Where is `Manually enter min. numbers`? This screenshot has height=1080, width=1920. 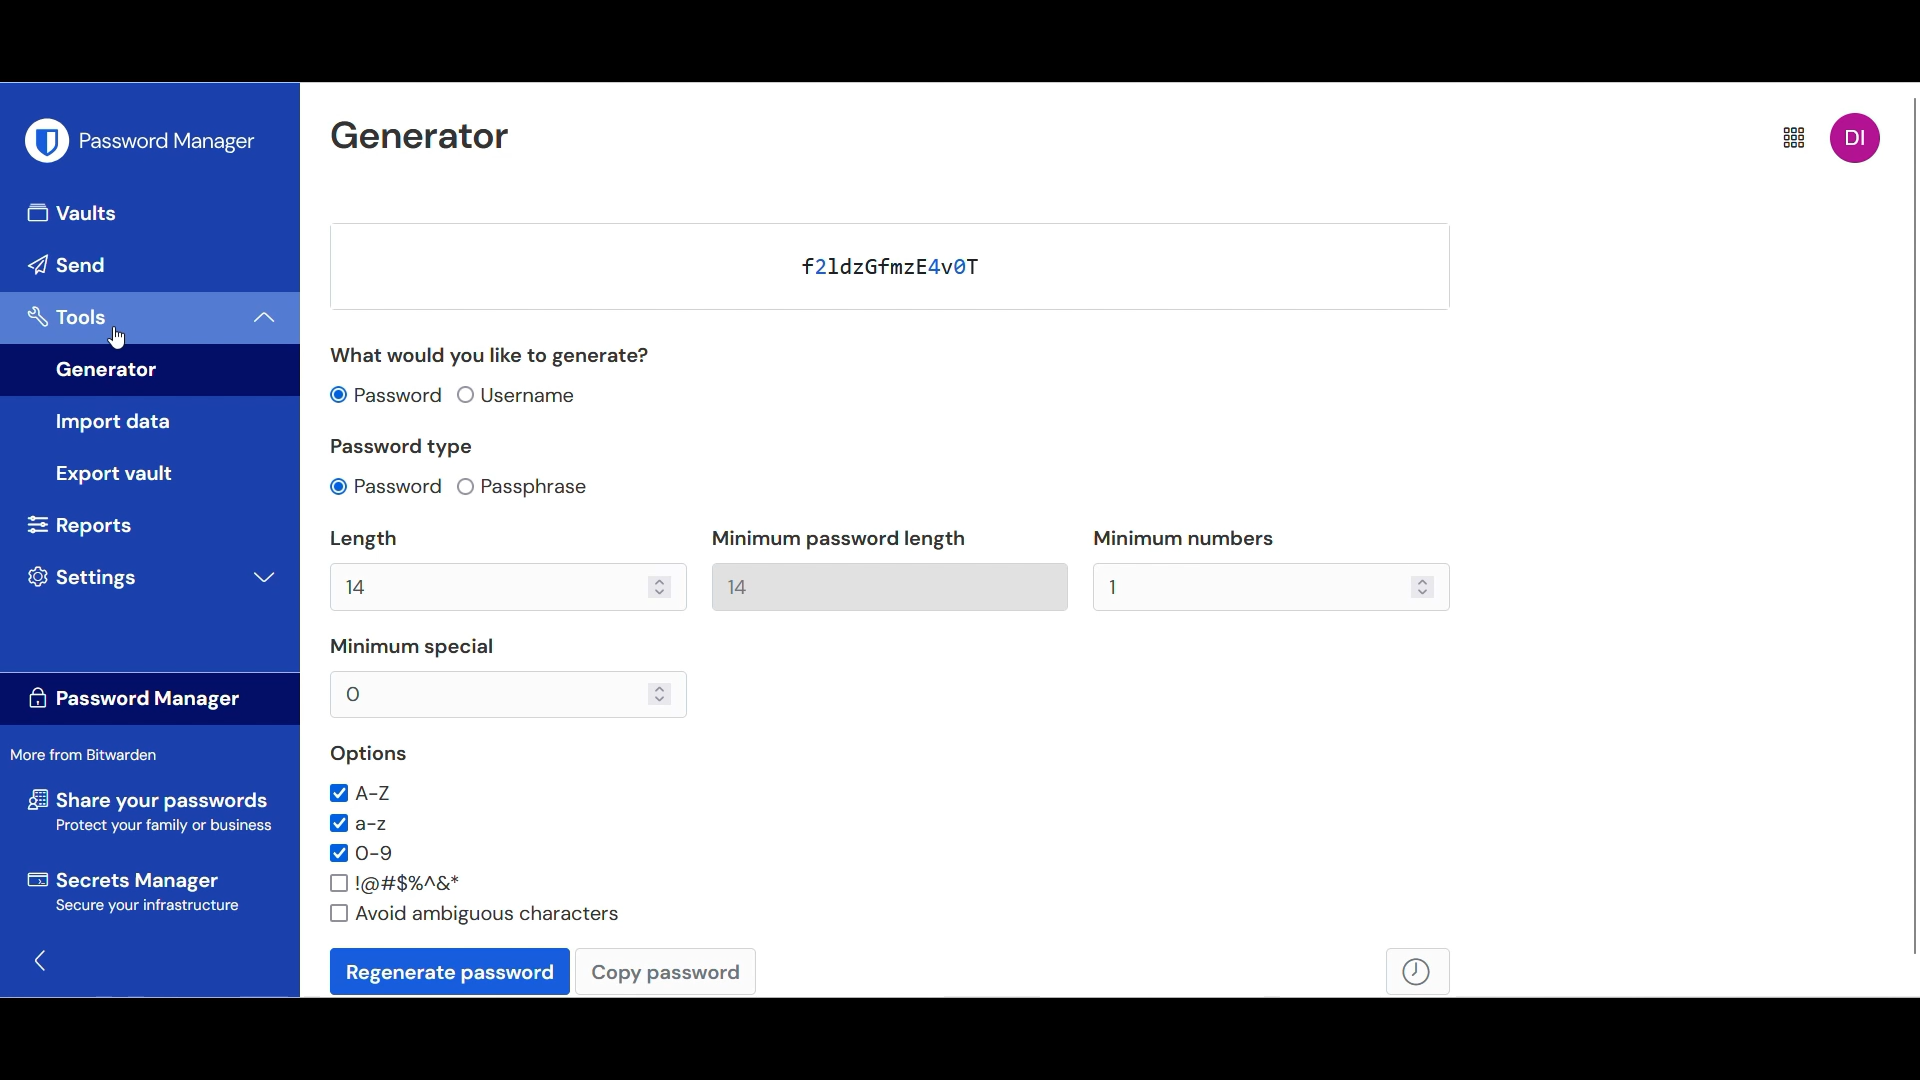
Manually enter min. numbers is located at coordinates (1252, 587).